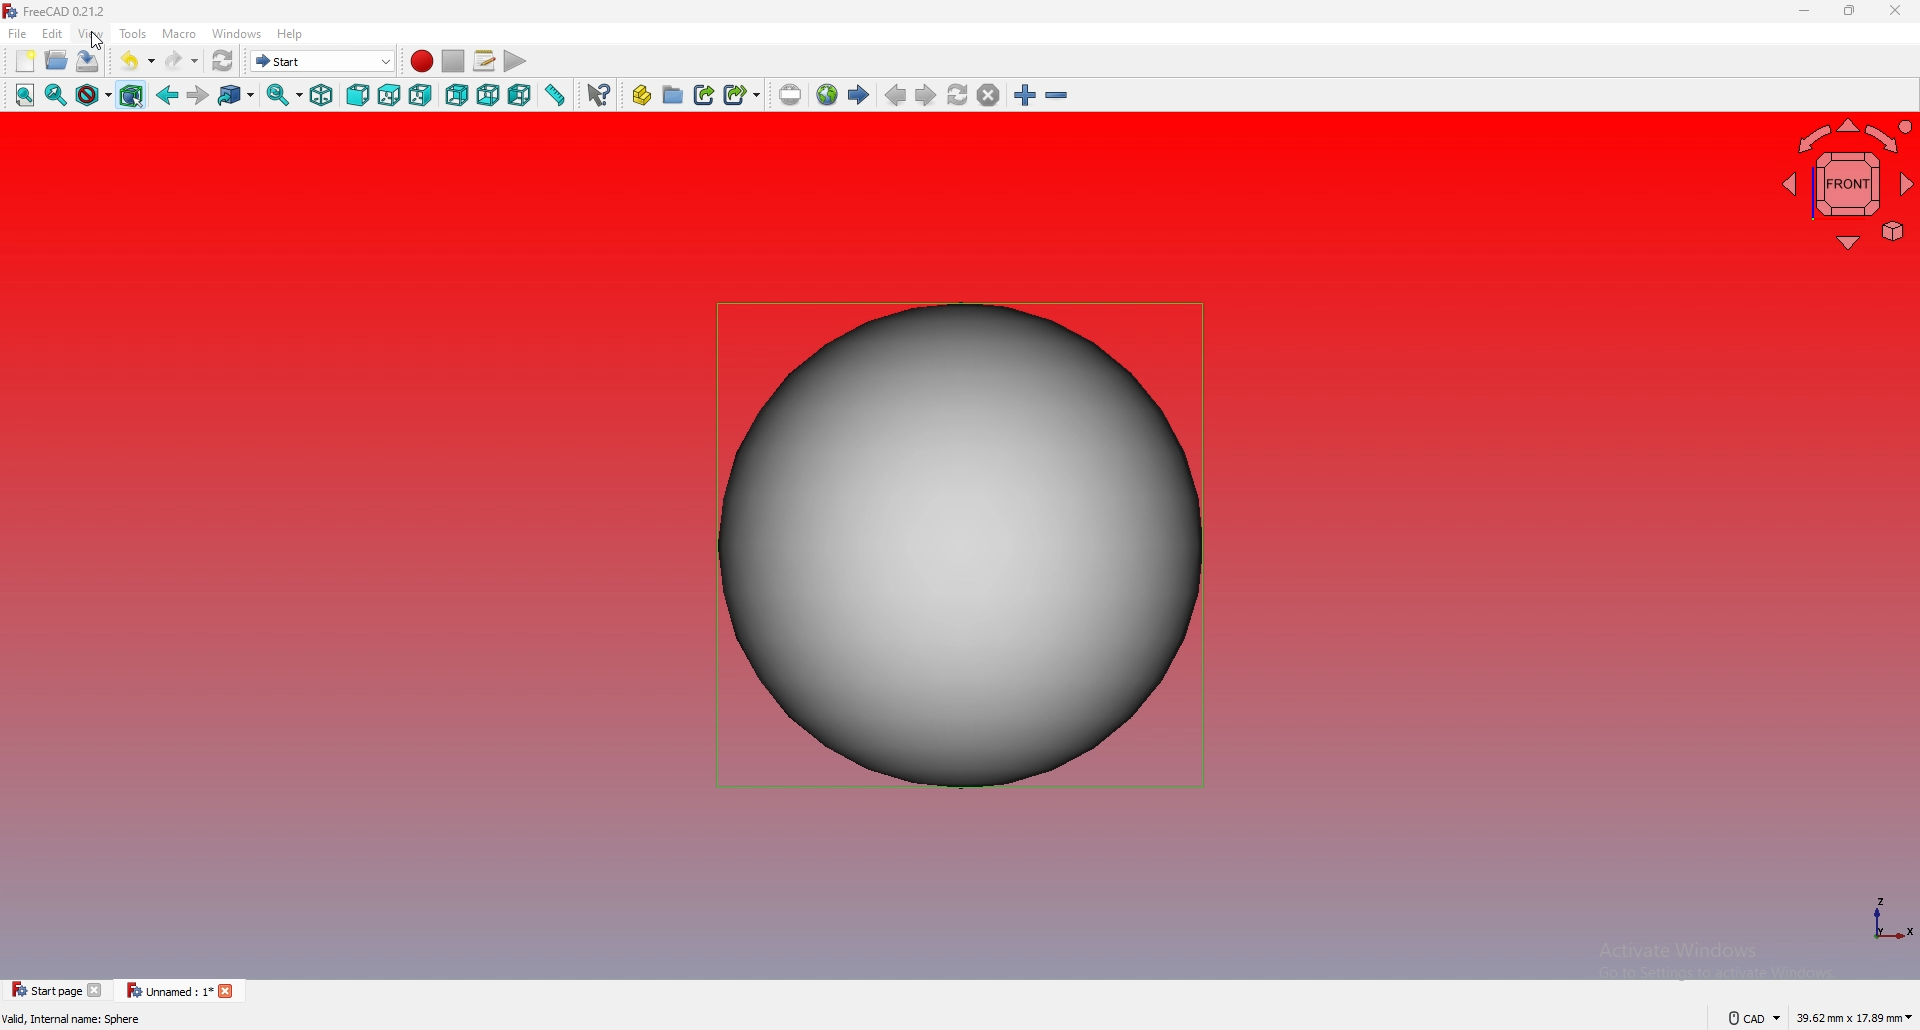 The width and height of the screenshot is (1920, 1030). What do you see at coordinates (600, 94) in the screenshot?
I see `whats this` at bounding box center [600, 94].